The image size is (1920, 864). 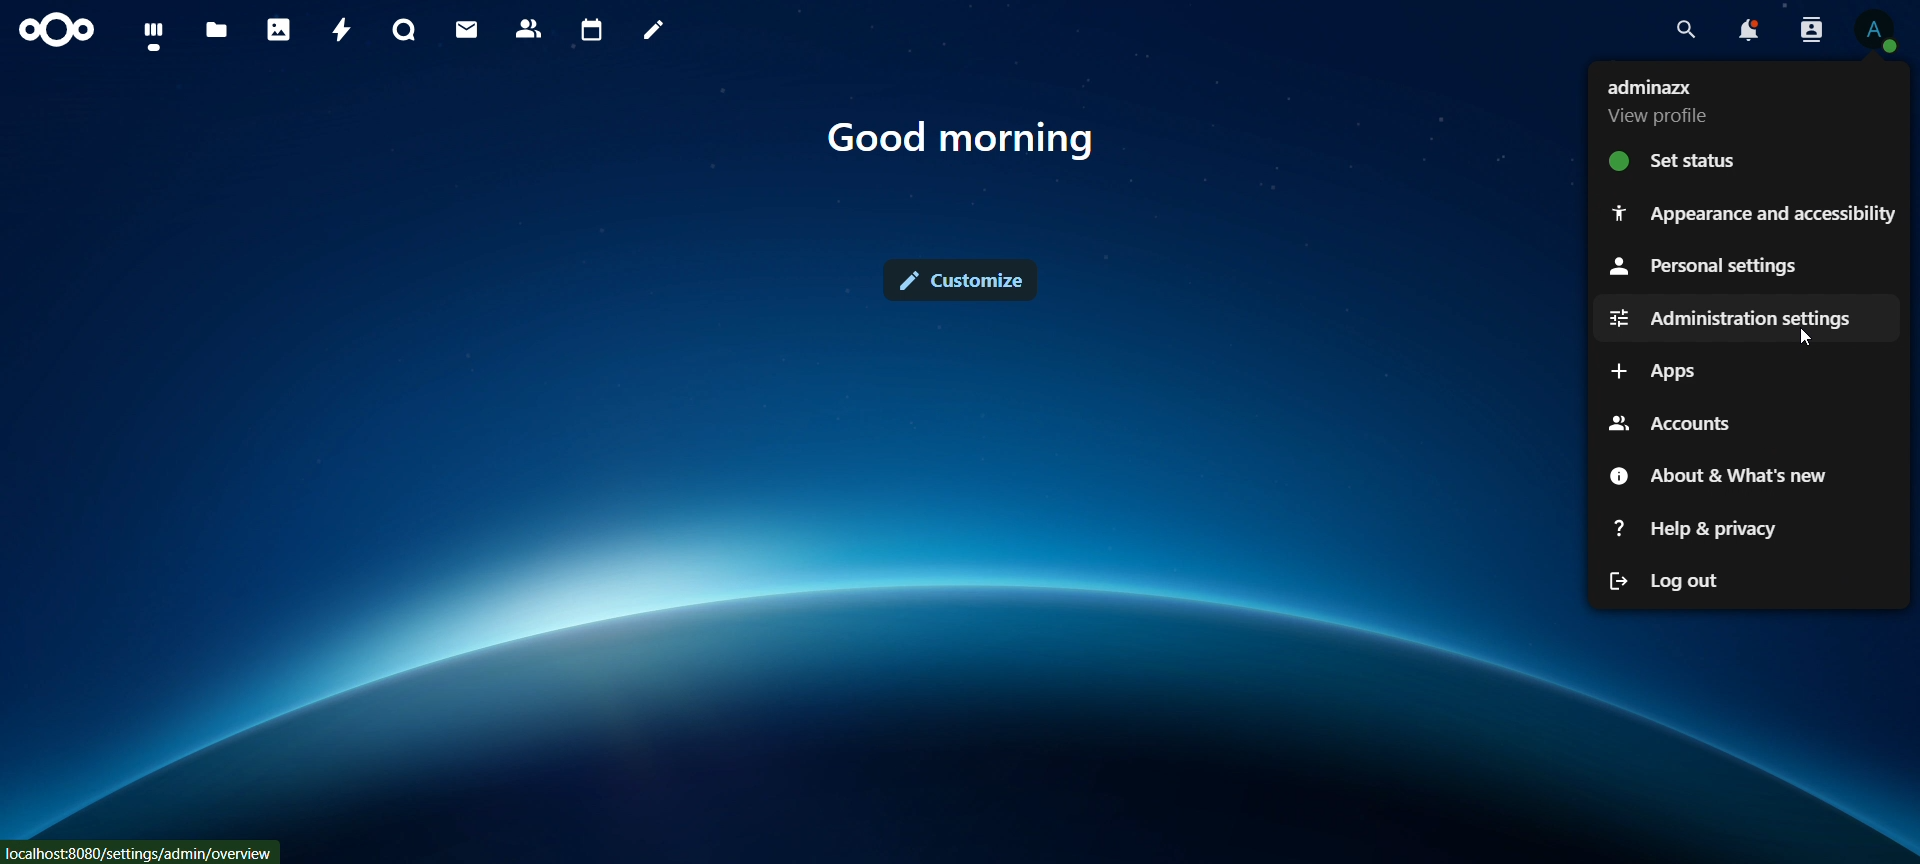 I want to click on good morning, so click(x=963, y=139).